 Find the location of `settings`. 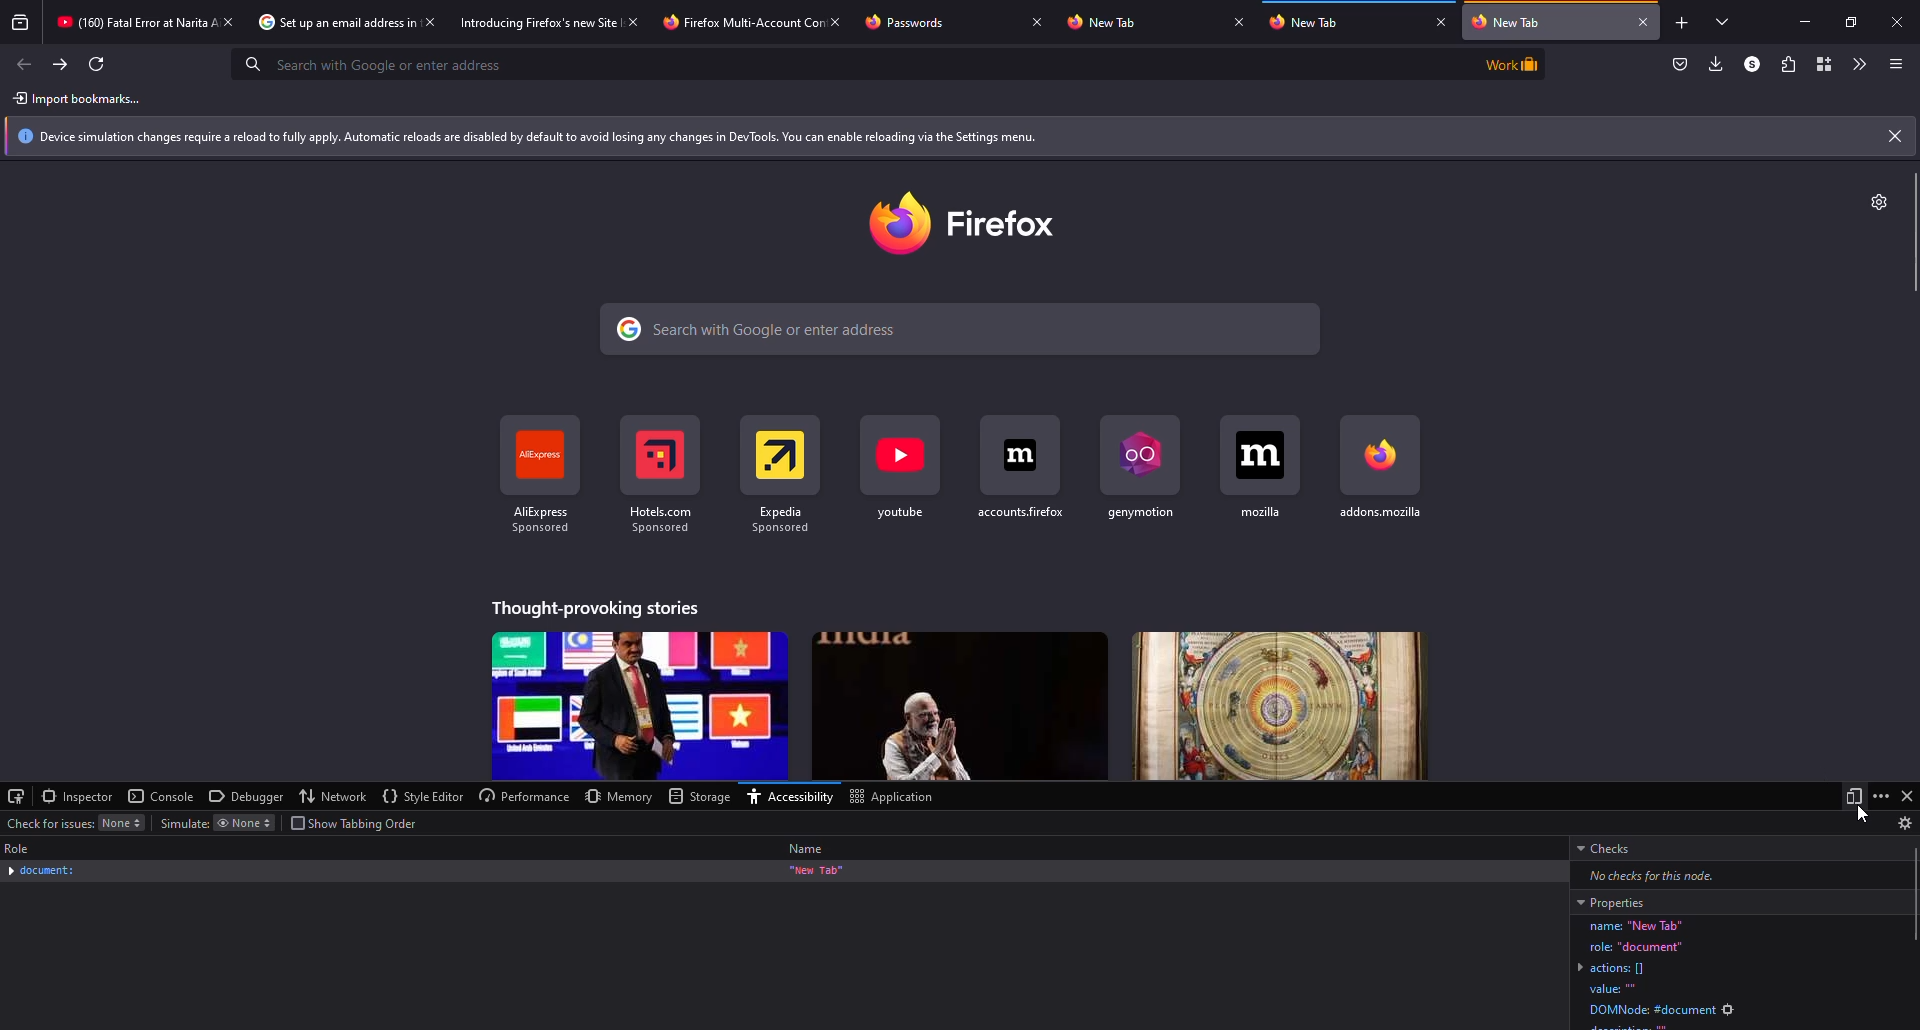

settings is located at coordinates (1905, 823).